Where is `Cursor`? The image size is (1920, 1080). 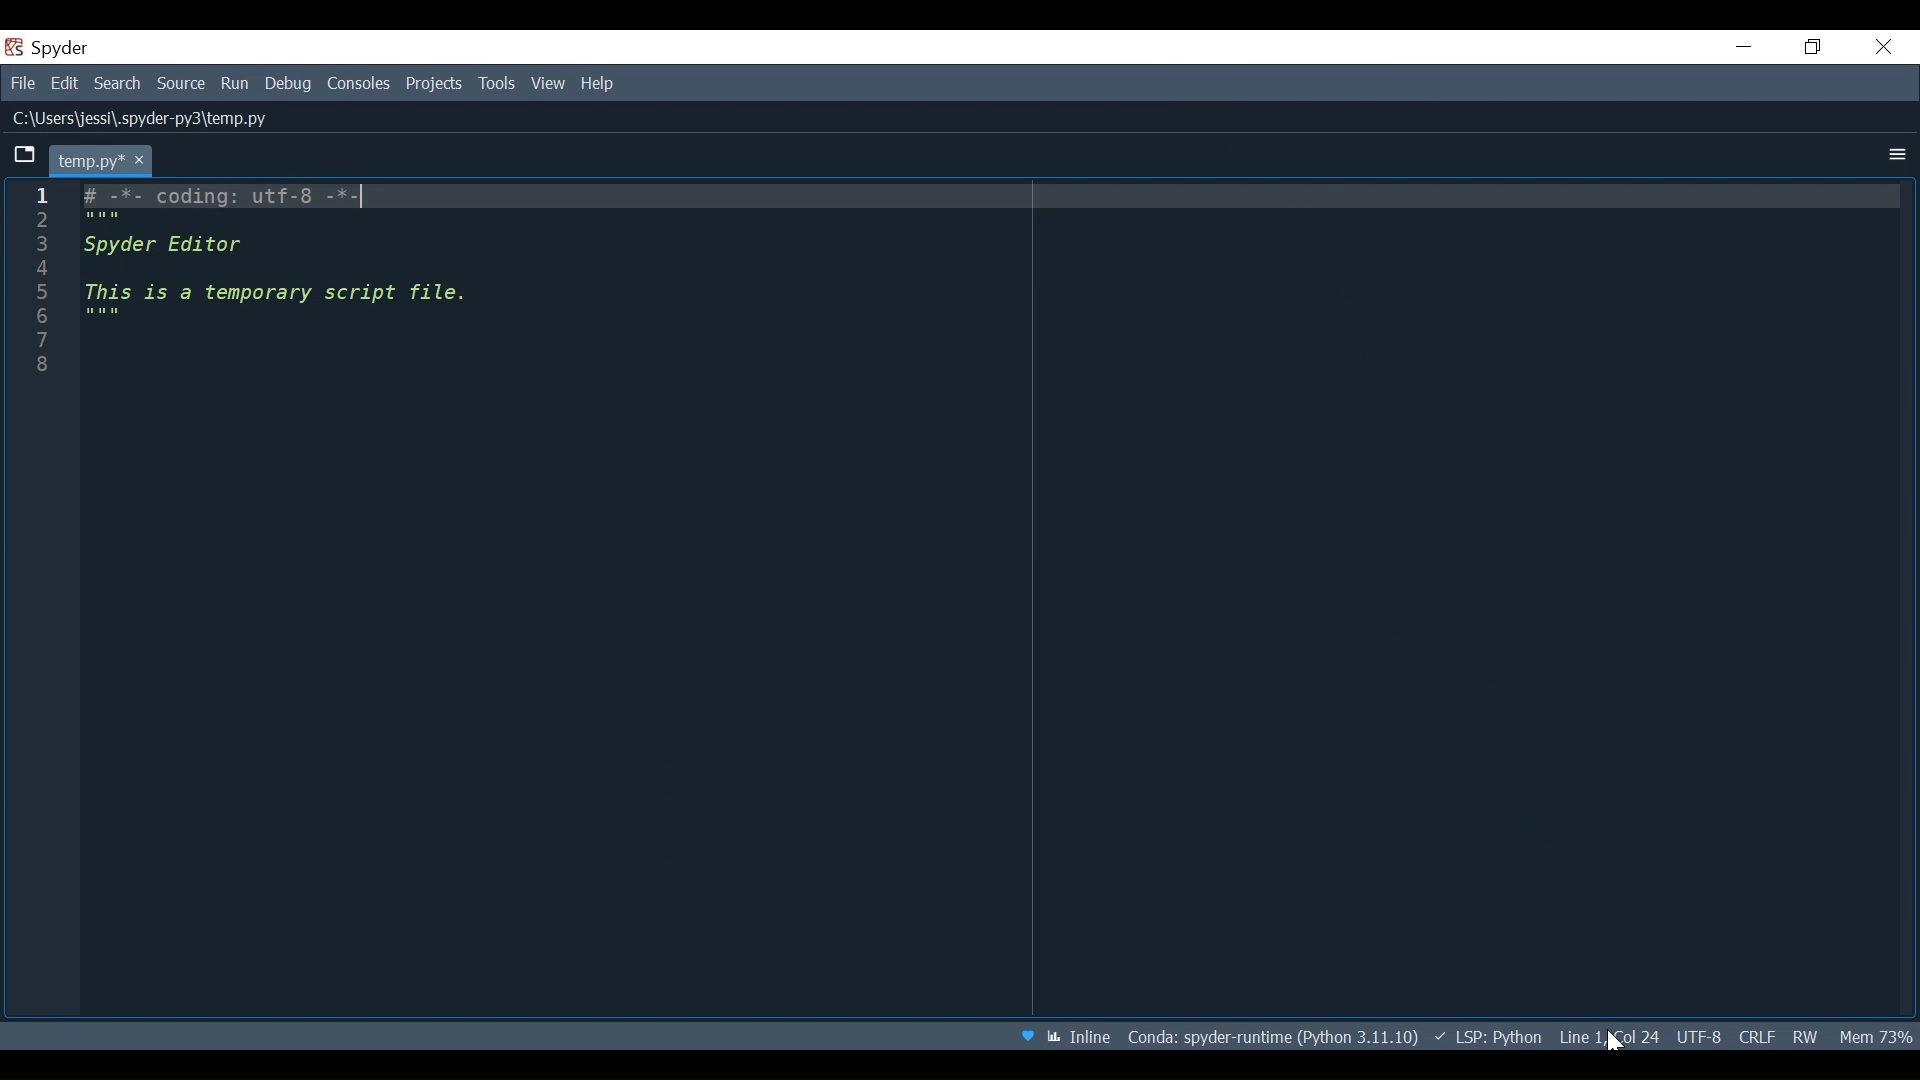 Cursor is located at coordinates (1611, 1041).